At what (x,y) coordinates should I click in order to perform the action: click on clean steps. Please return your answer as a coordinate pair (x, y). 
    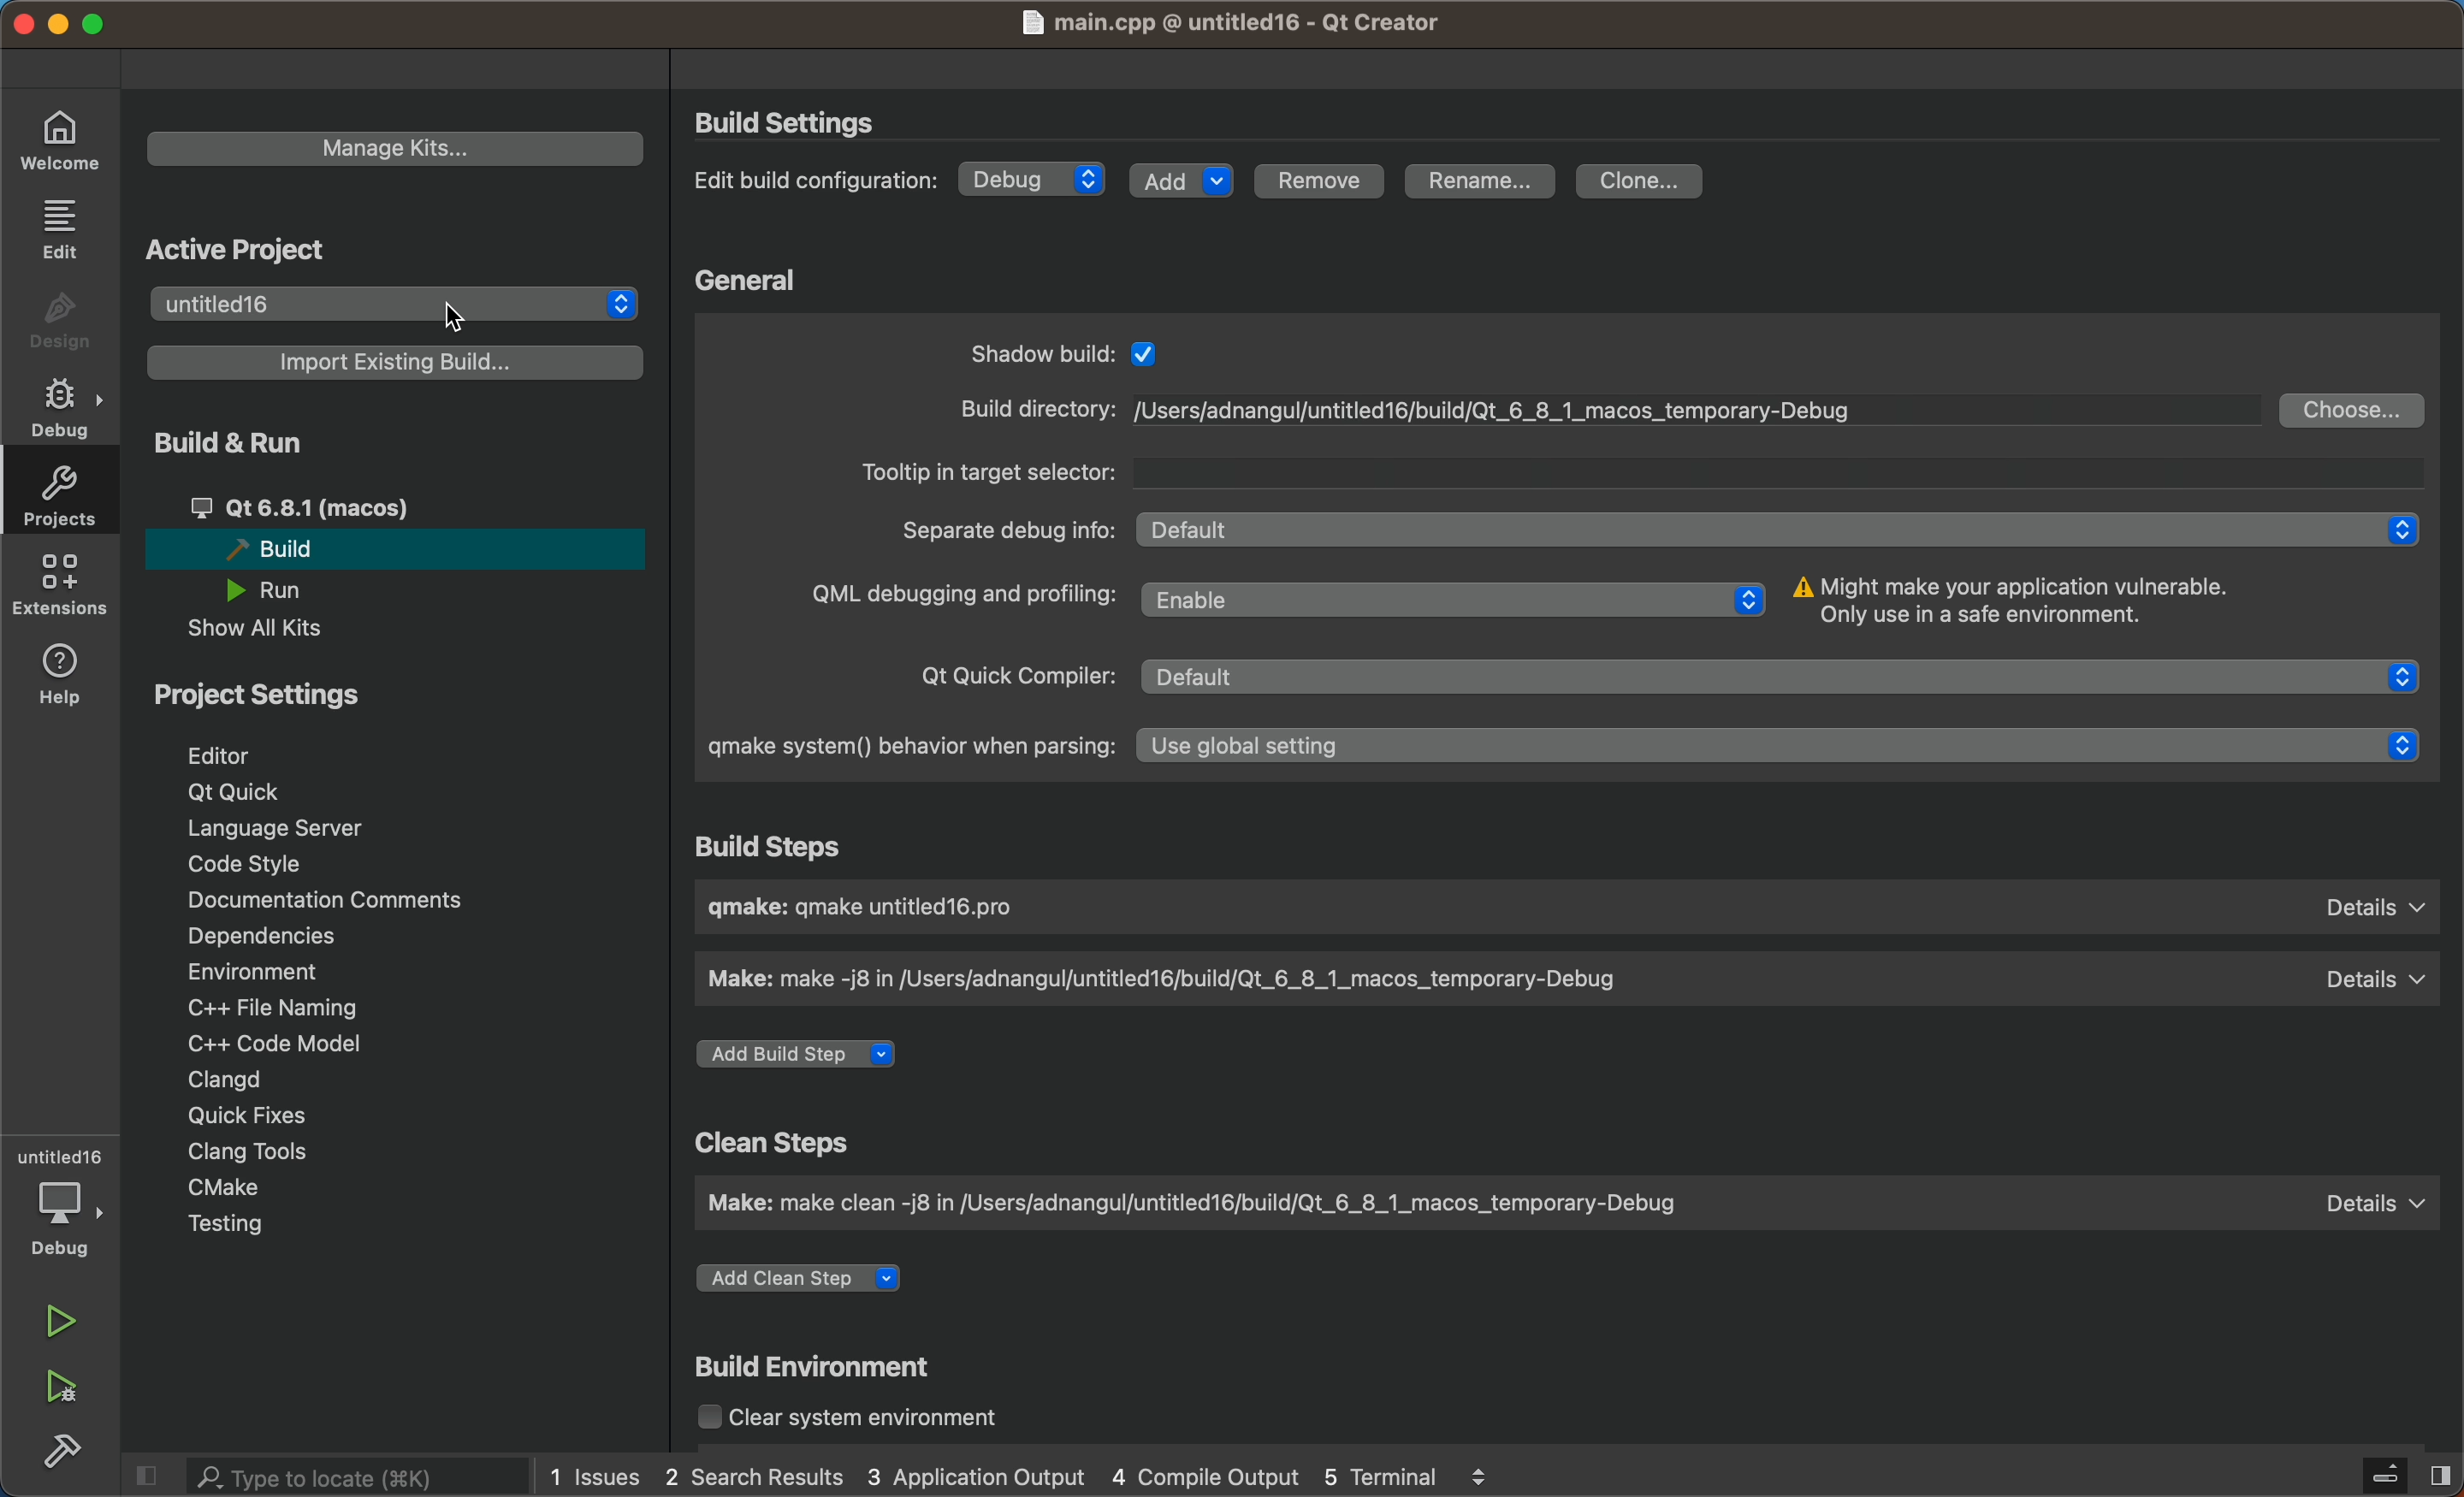
    Looking at the image, I should click on (794, 1140).